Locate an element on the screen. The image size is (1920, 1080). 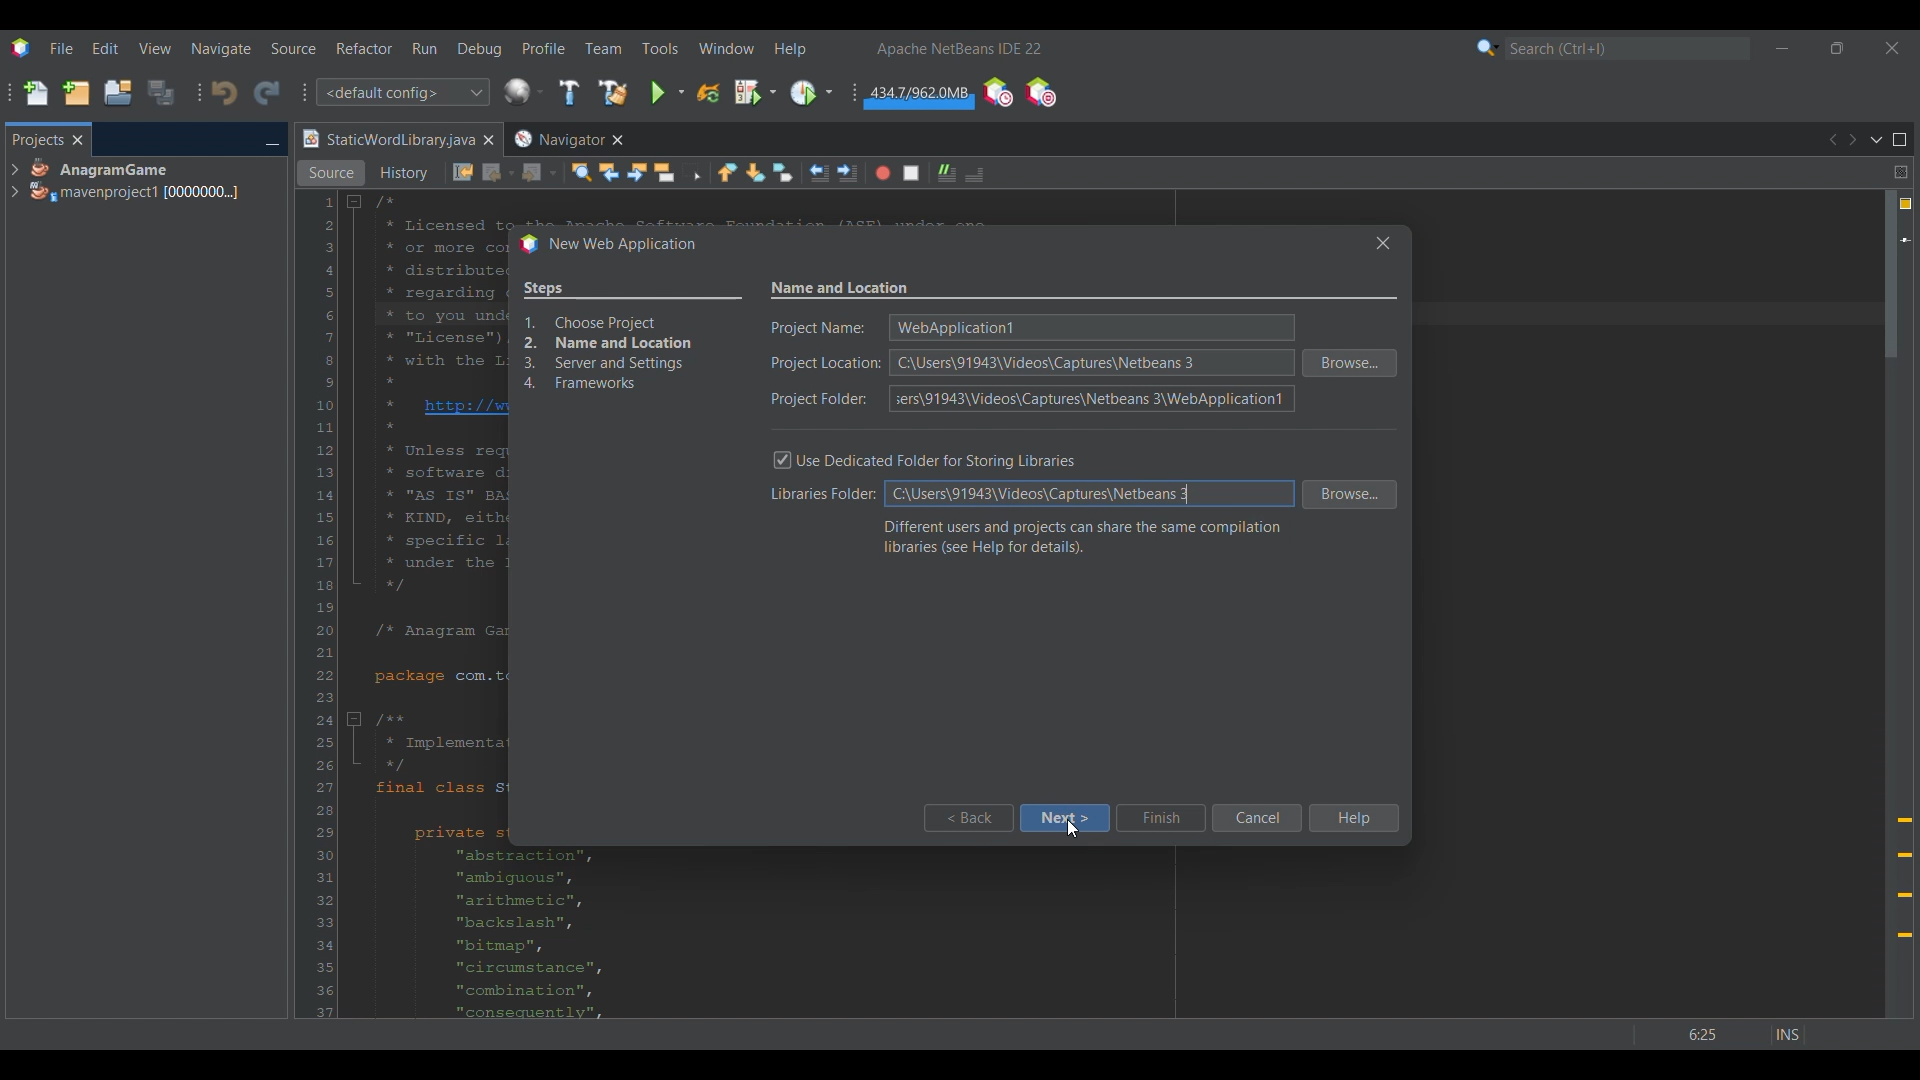
Previous bookmark is located at coordinates (727, 172).